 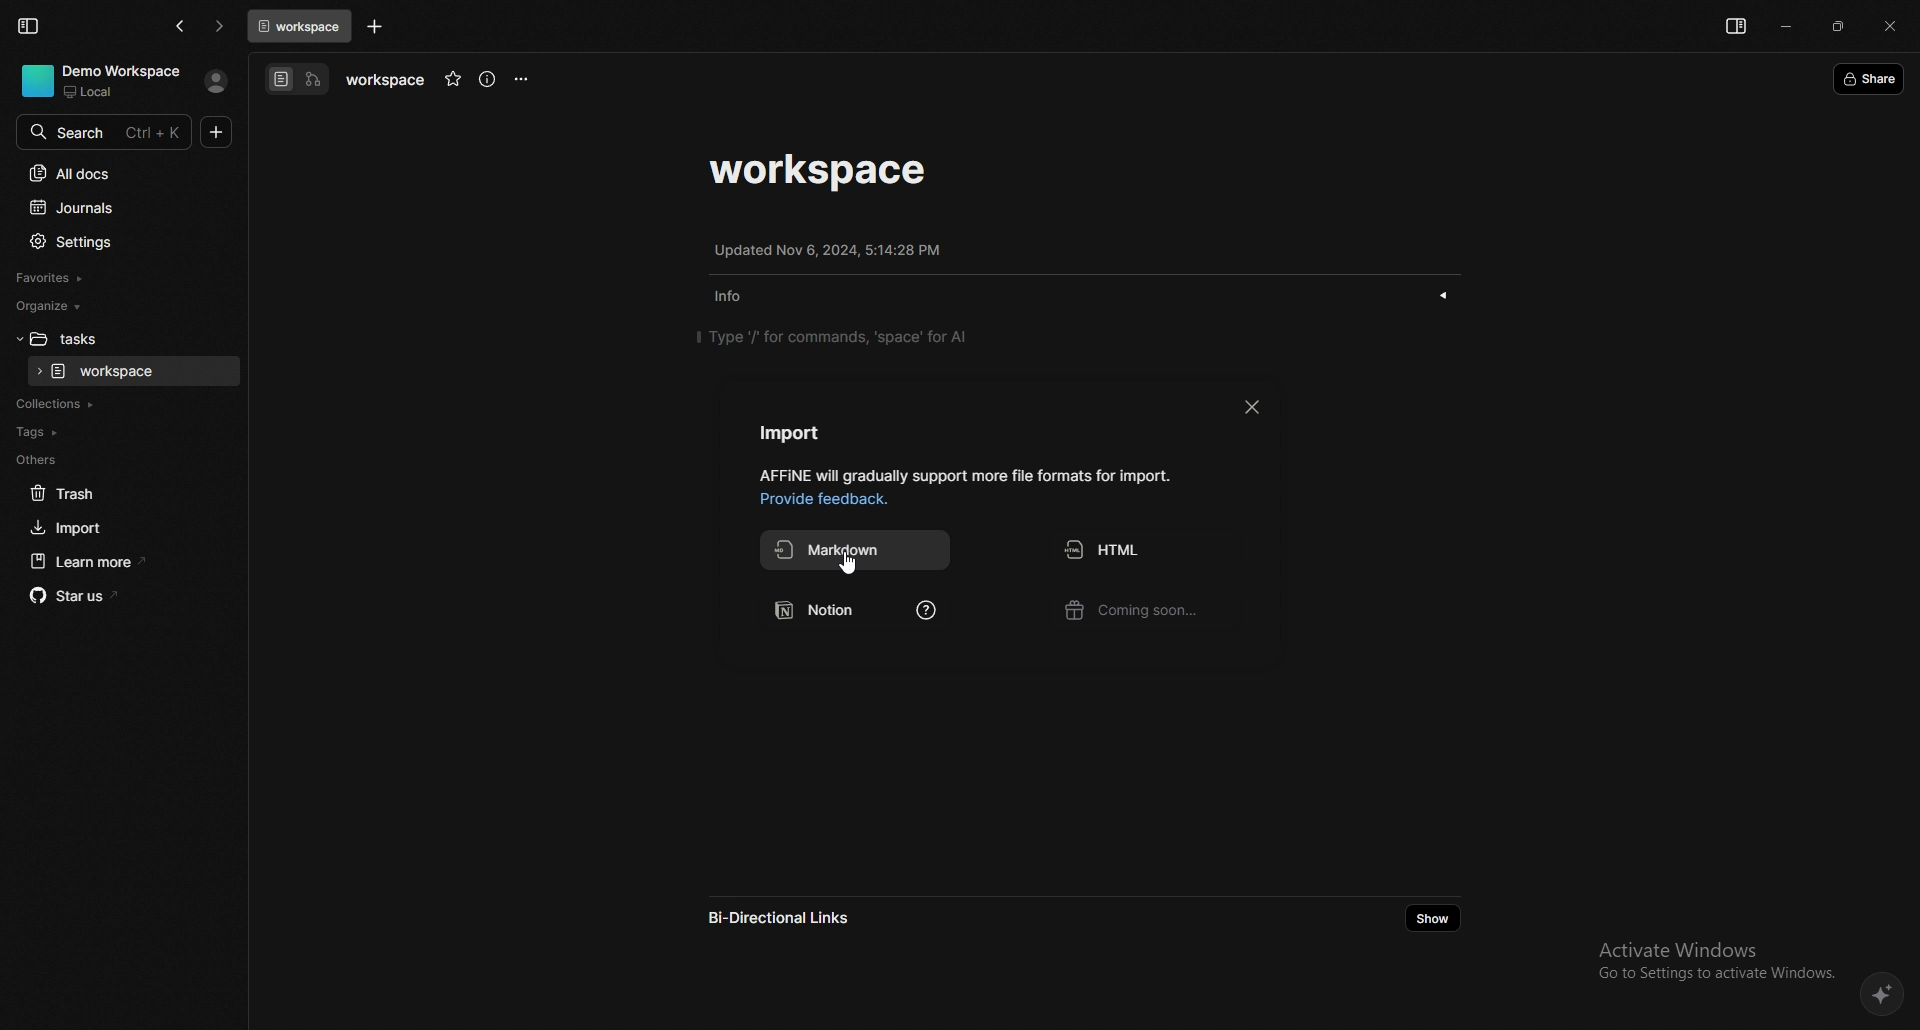 I want to click on options, so click(x=522, y=79).